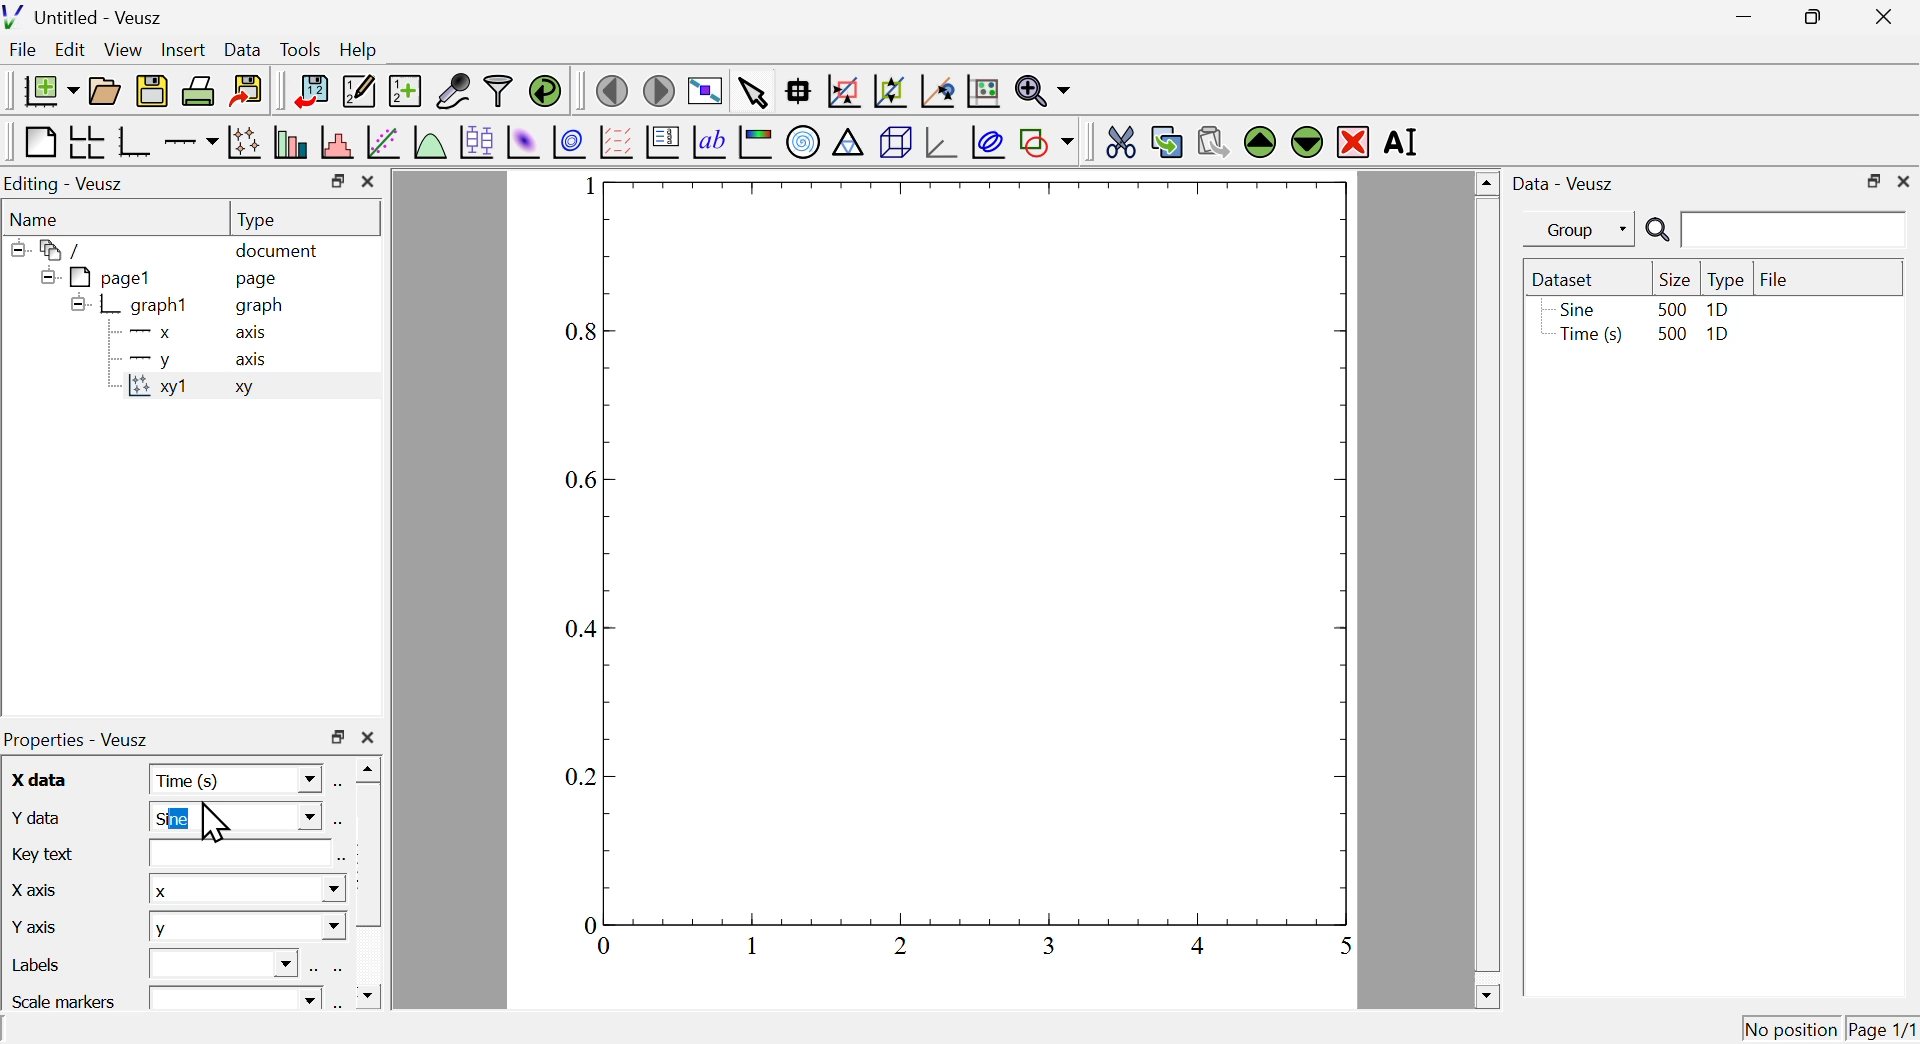  What do you see at coordinates (279, 252) in the screenshot?
I see `document` at bounding box center [279, 252].